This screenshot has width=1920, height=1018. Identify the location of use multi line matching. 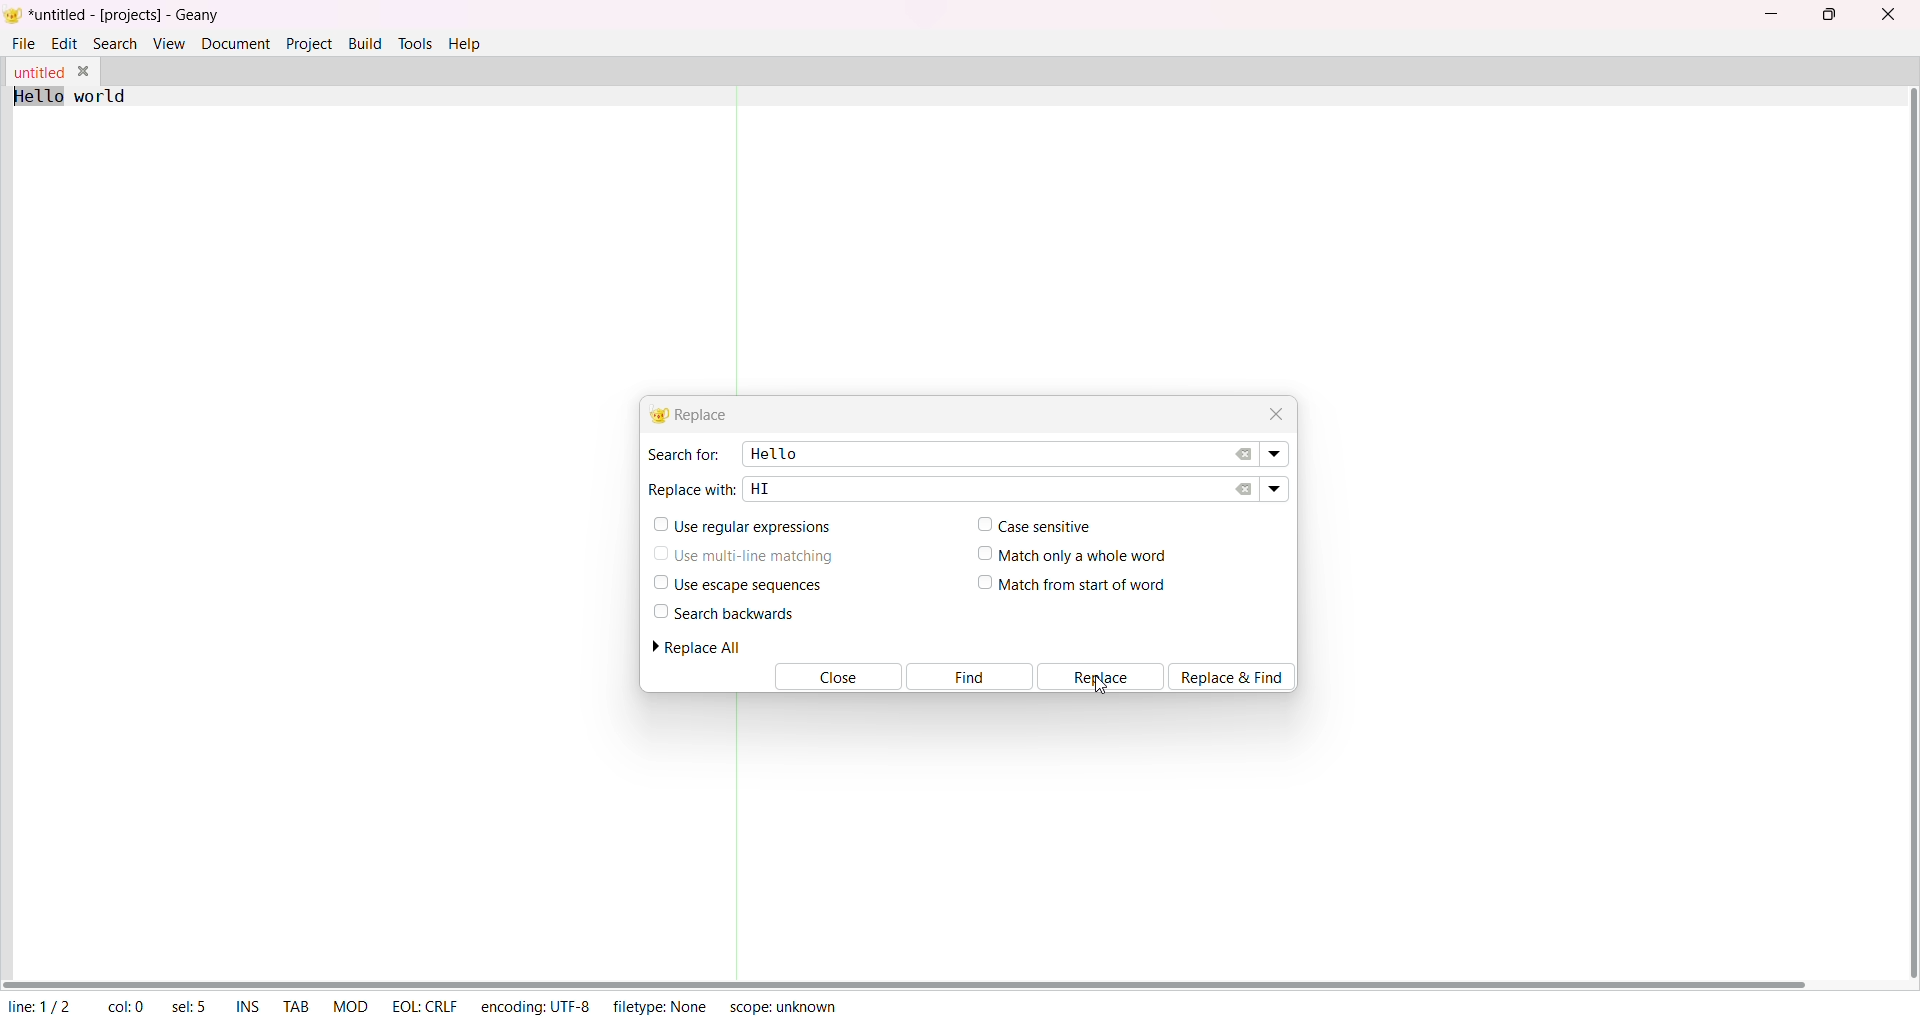
(745, 552).